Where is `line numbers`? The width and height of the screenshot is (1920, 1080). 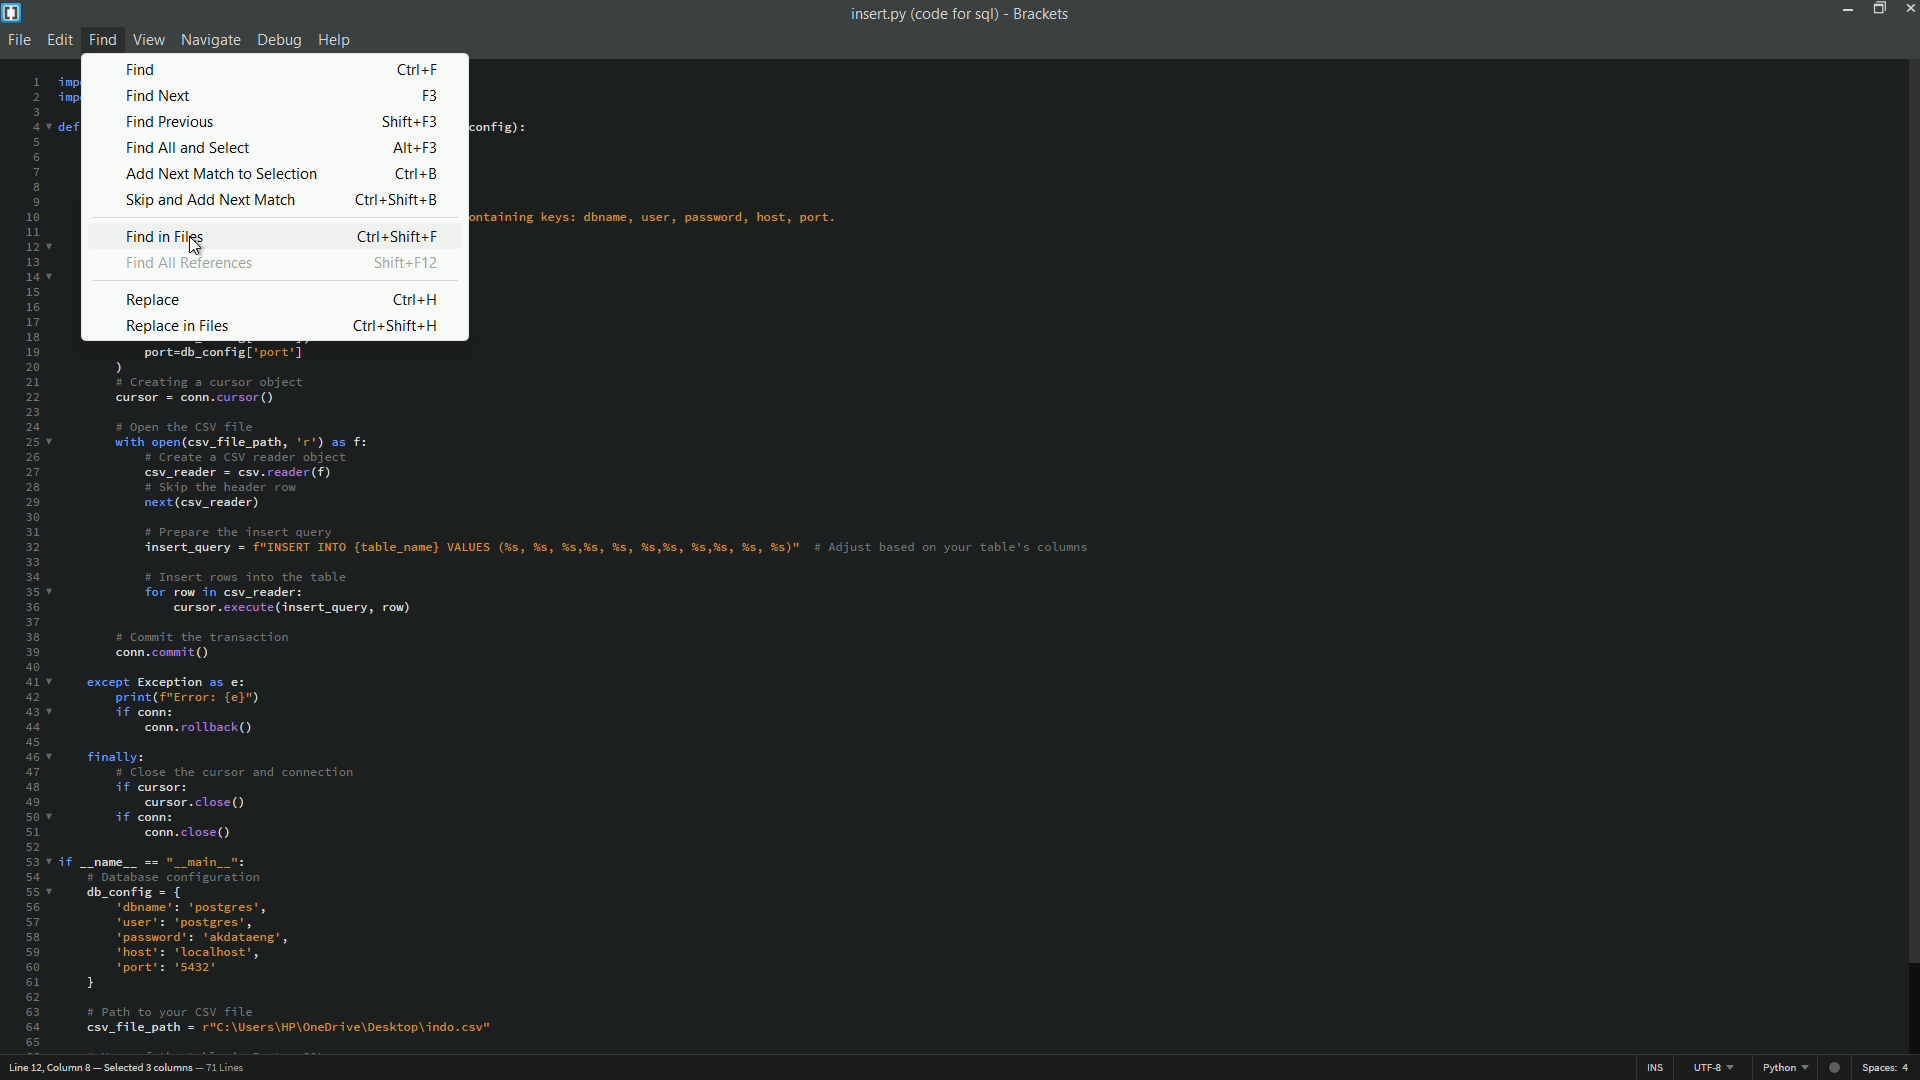
line numbers is located at coordinates (27, 561).